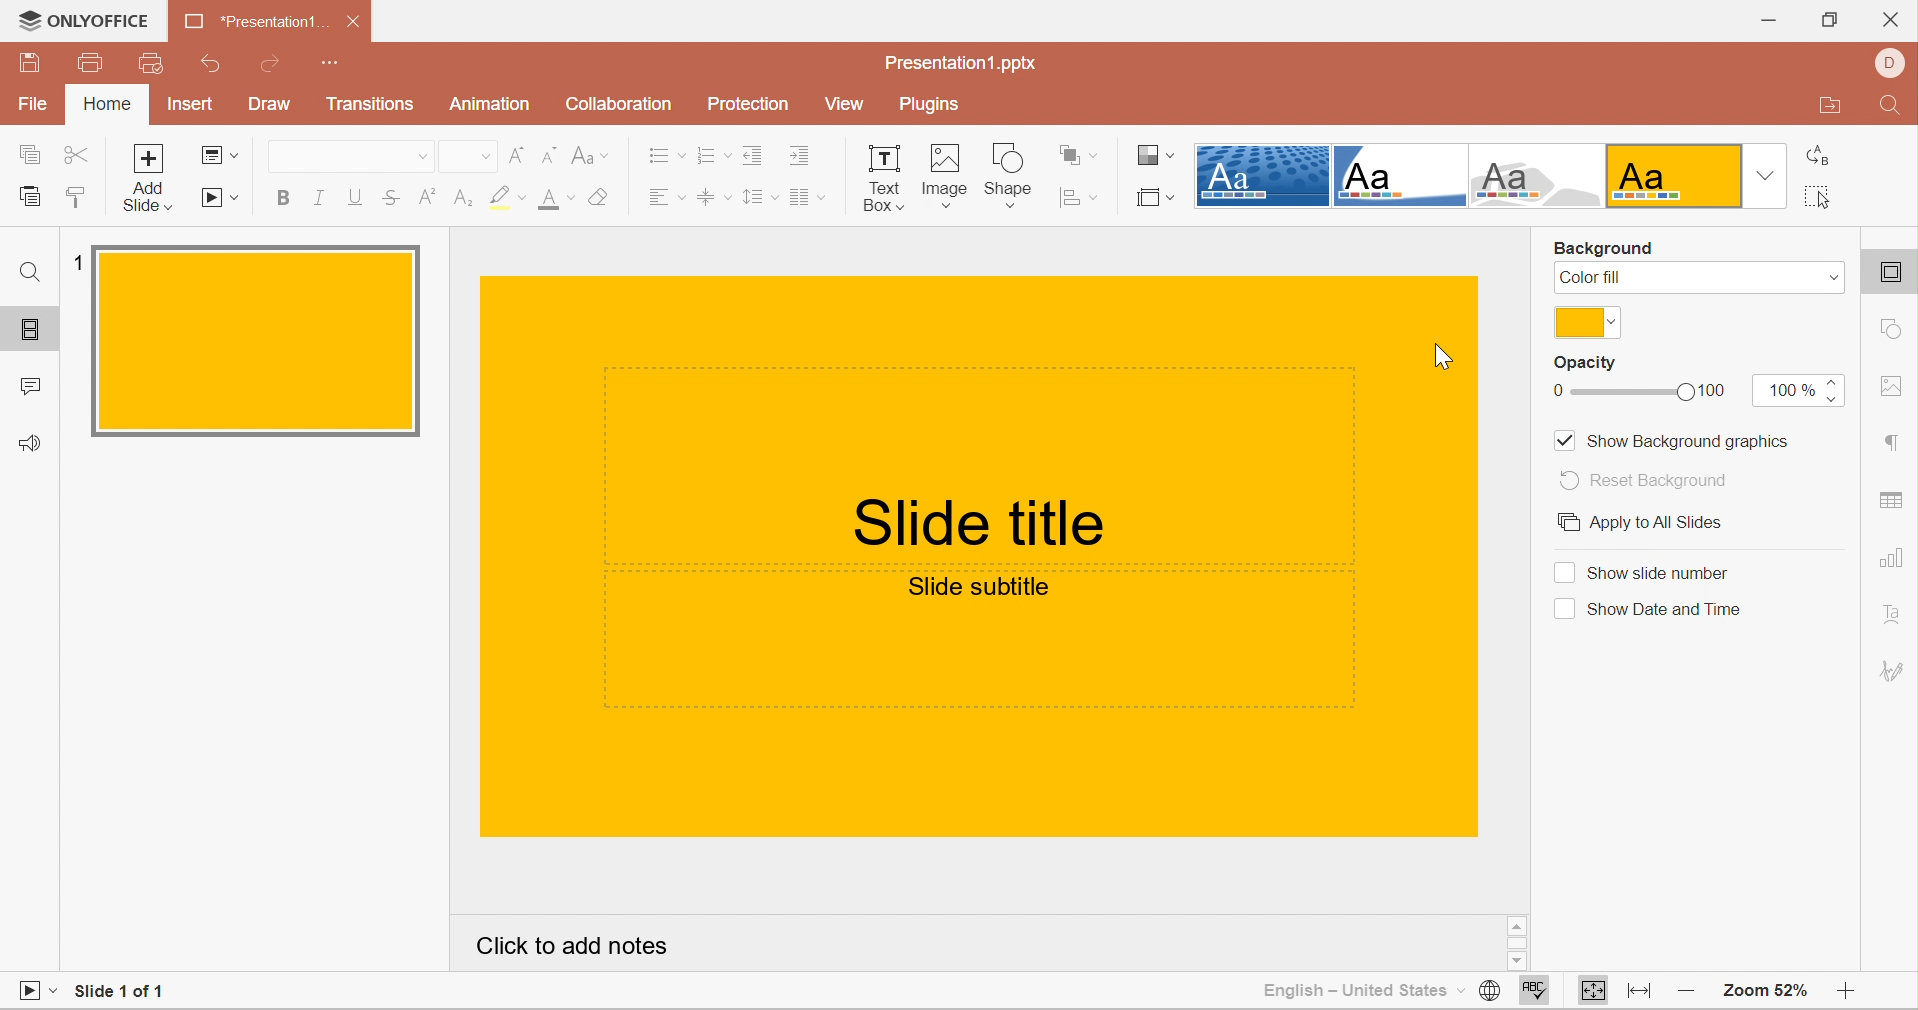  What do you see at coordinates (75, 196) in the screenshot?
I see `Copy style` at bounding box center [75, 196].